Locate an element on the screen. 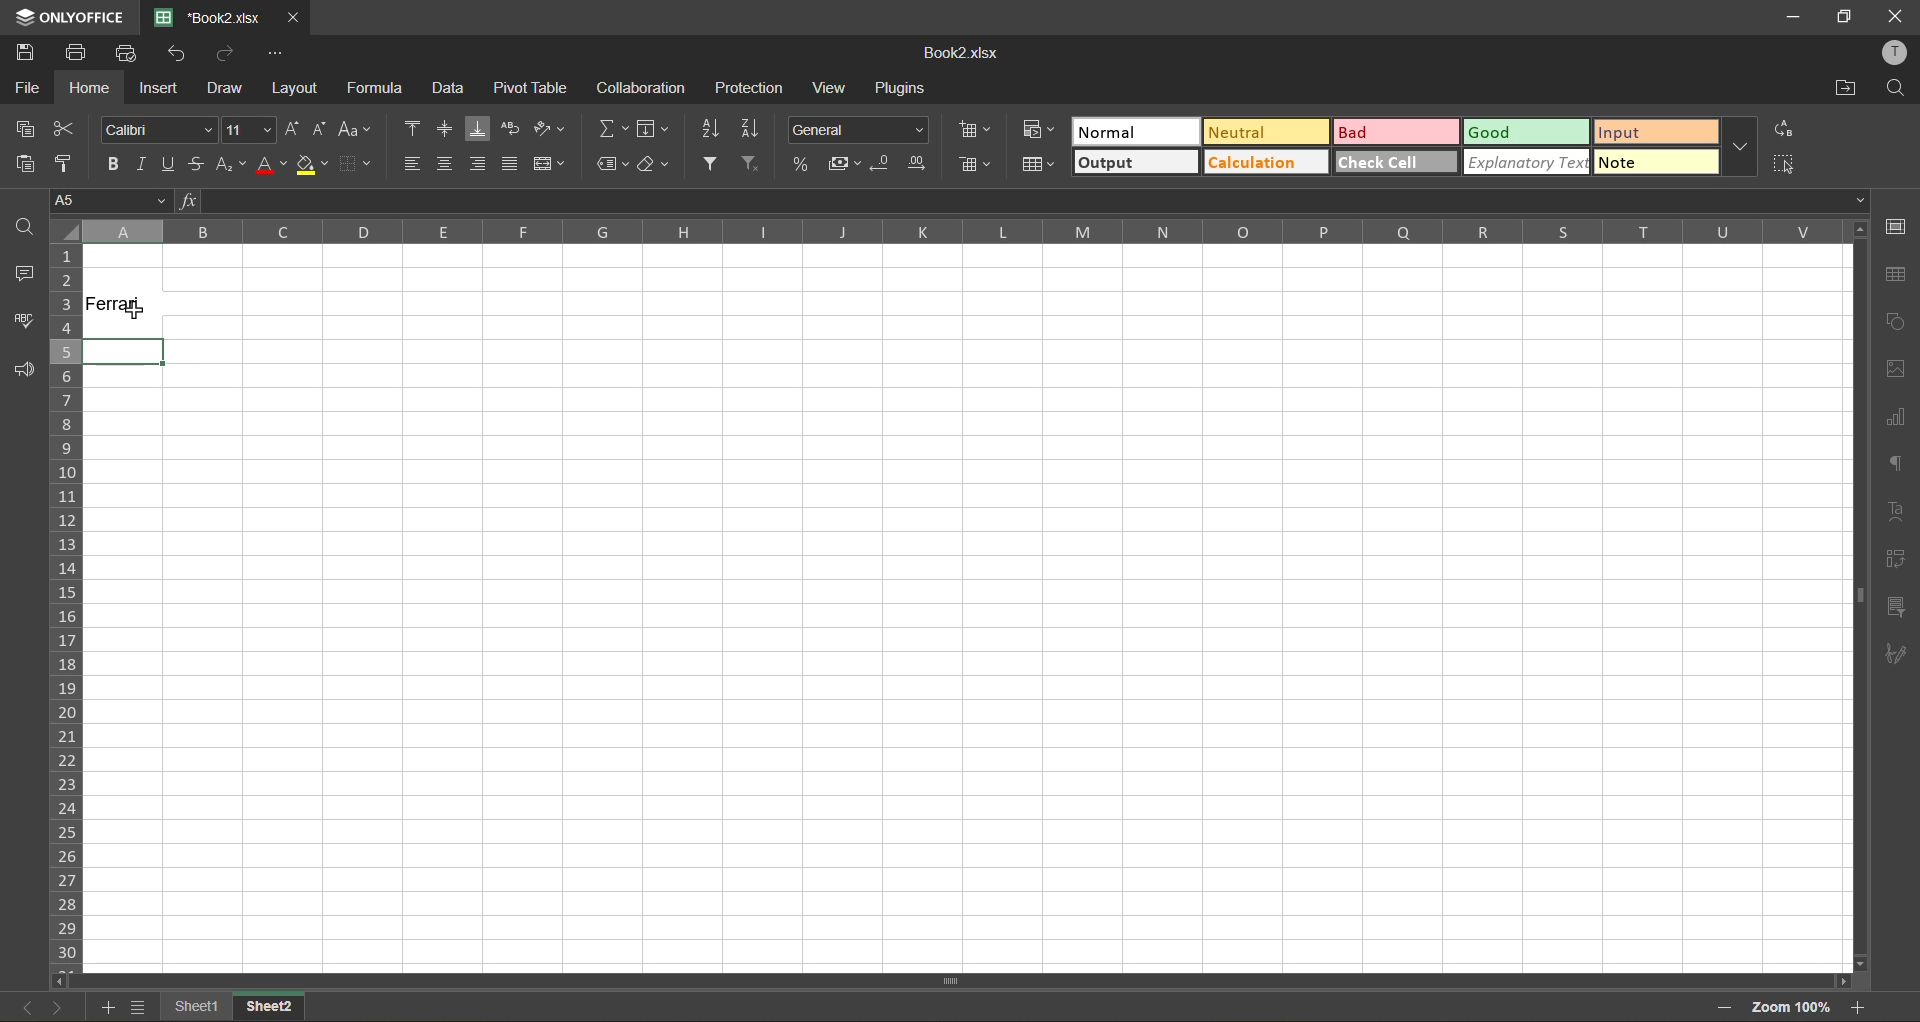 The height and width of the screenshot is (1022, 1920). font size is located at coordinates (248, 127).